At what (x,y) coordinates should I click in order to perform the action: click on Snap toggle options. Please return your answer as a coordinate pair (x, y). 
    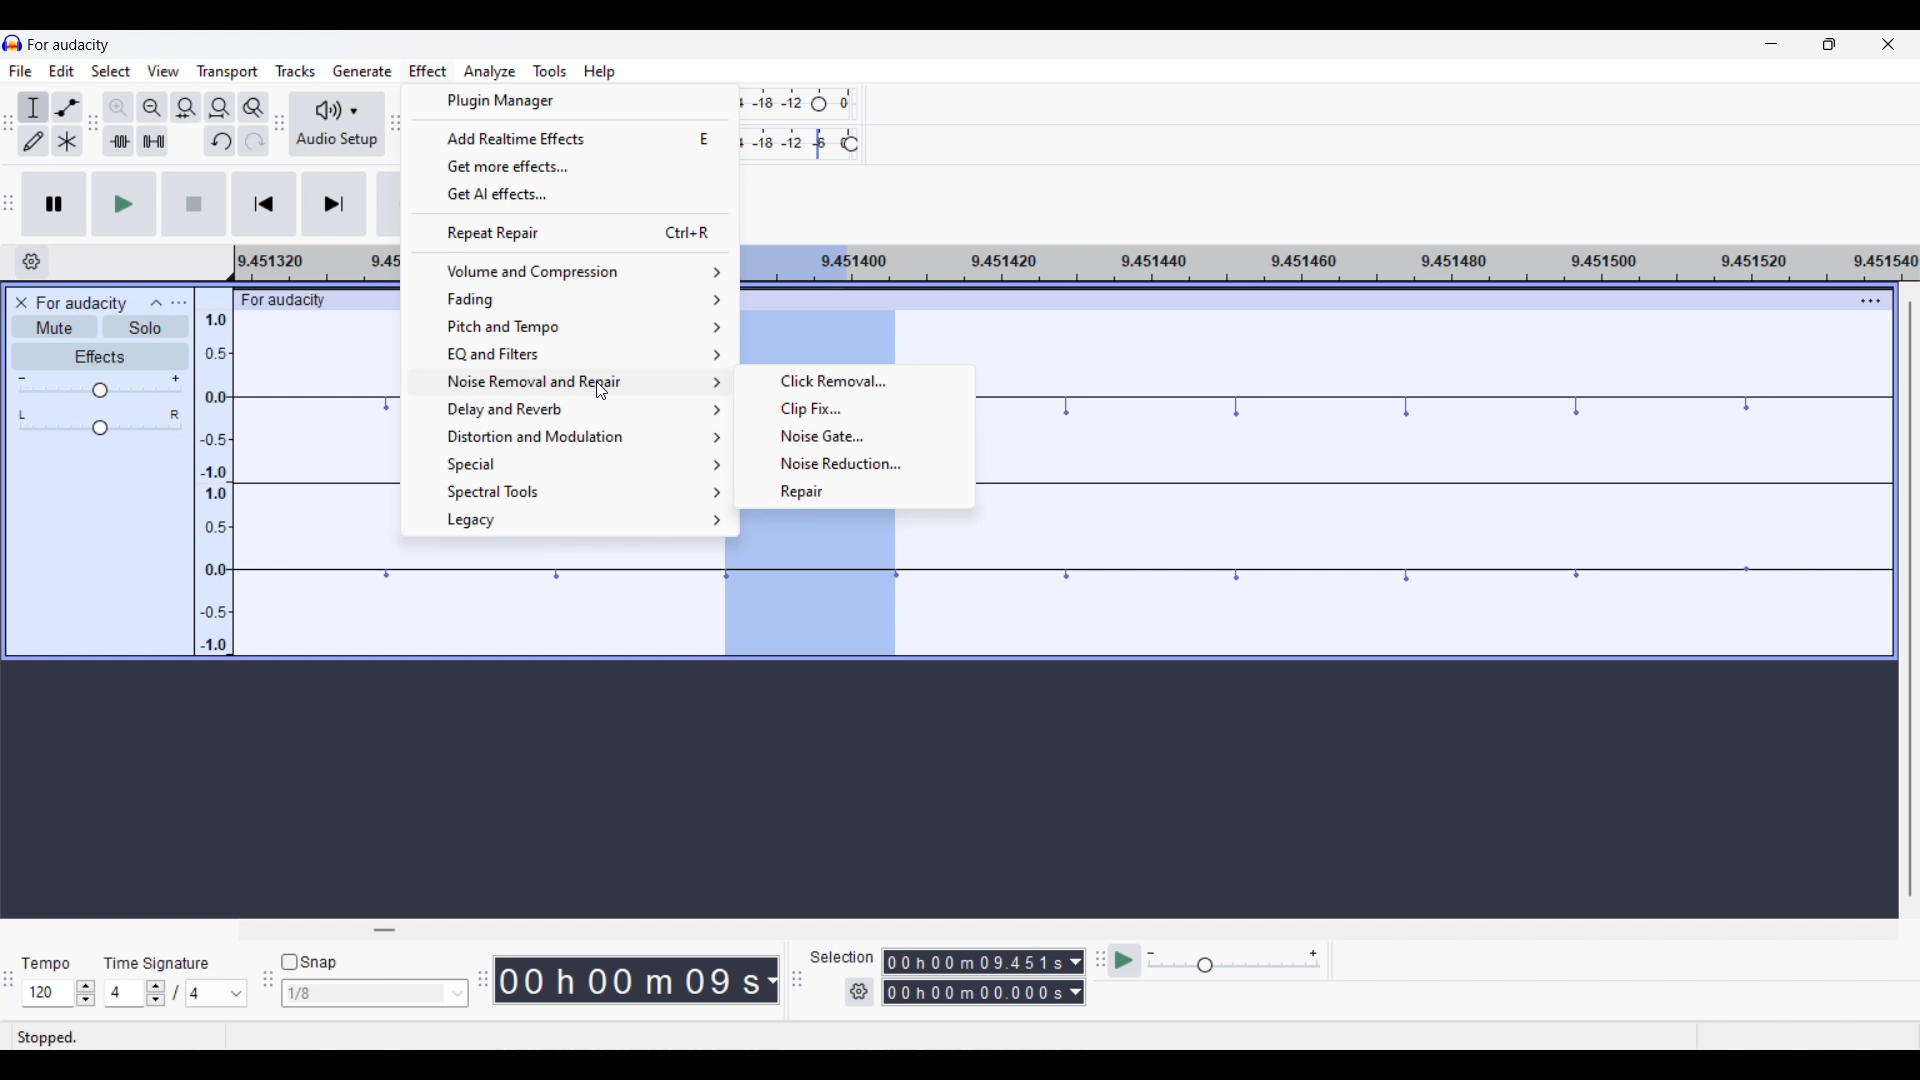
    Looking at the image, I should click on (374, 993).